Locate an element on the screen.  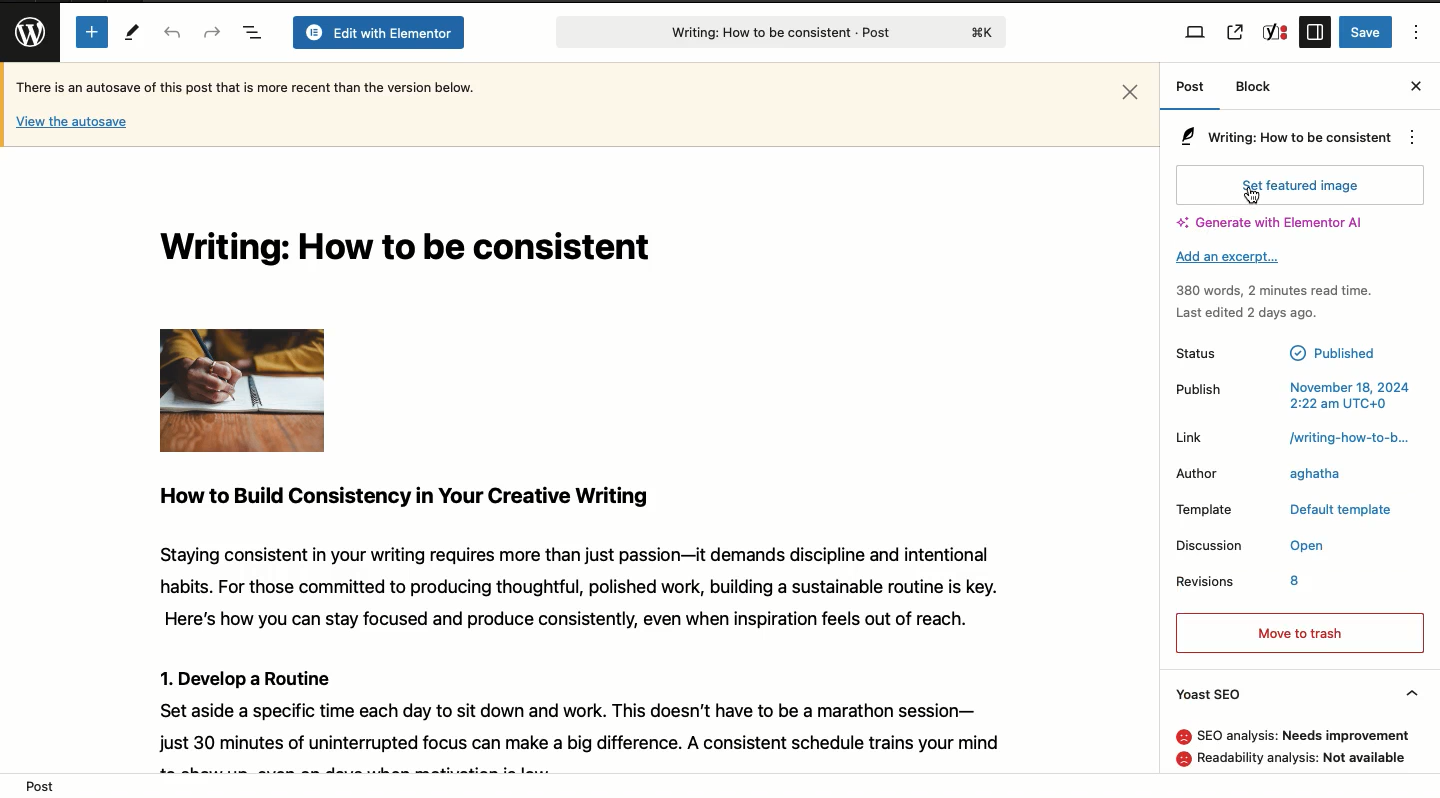
Set featured image is located at coordinates (1300, 185).